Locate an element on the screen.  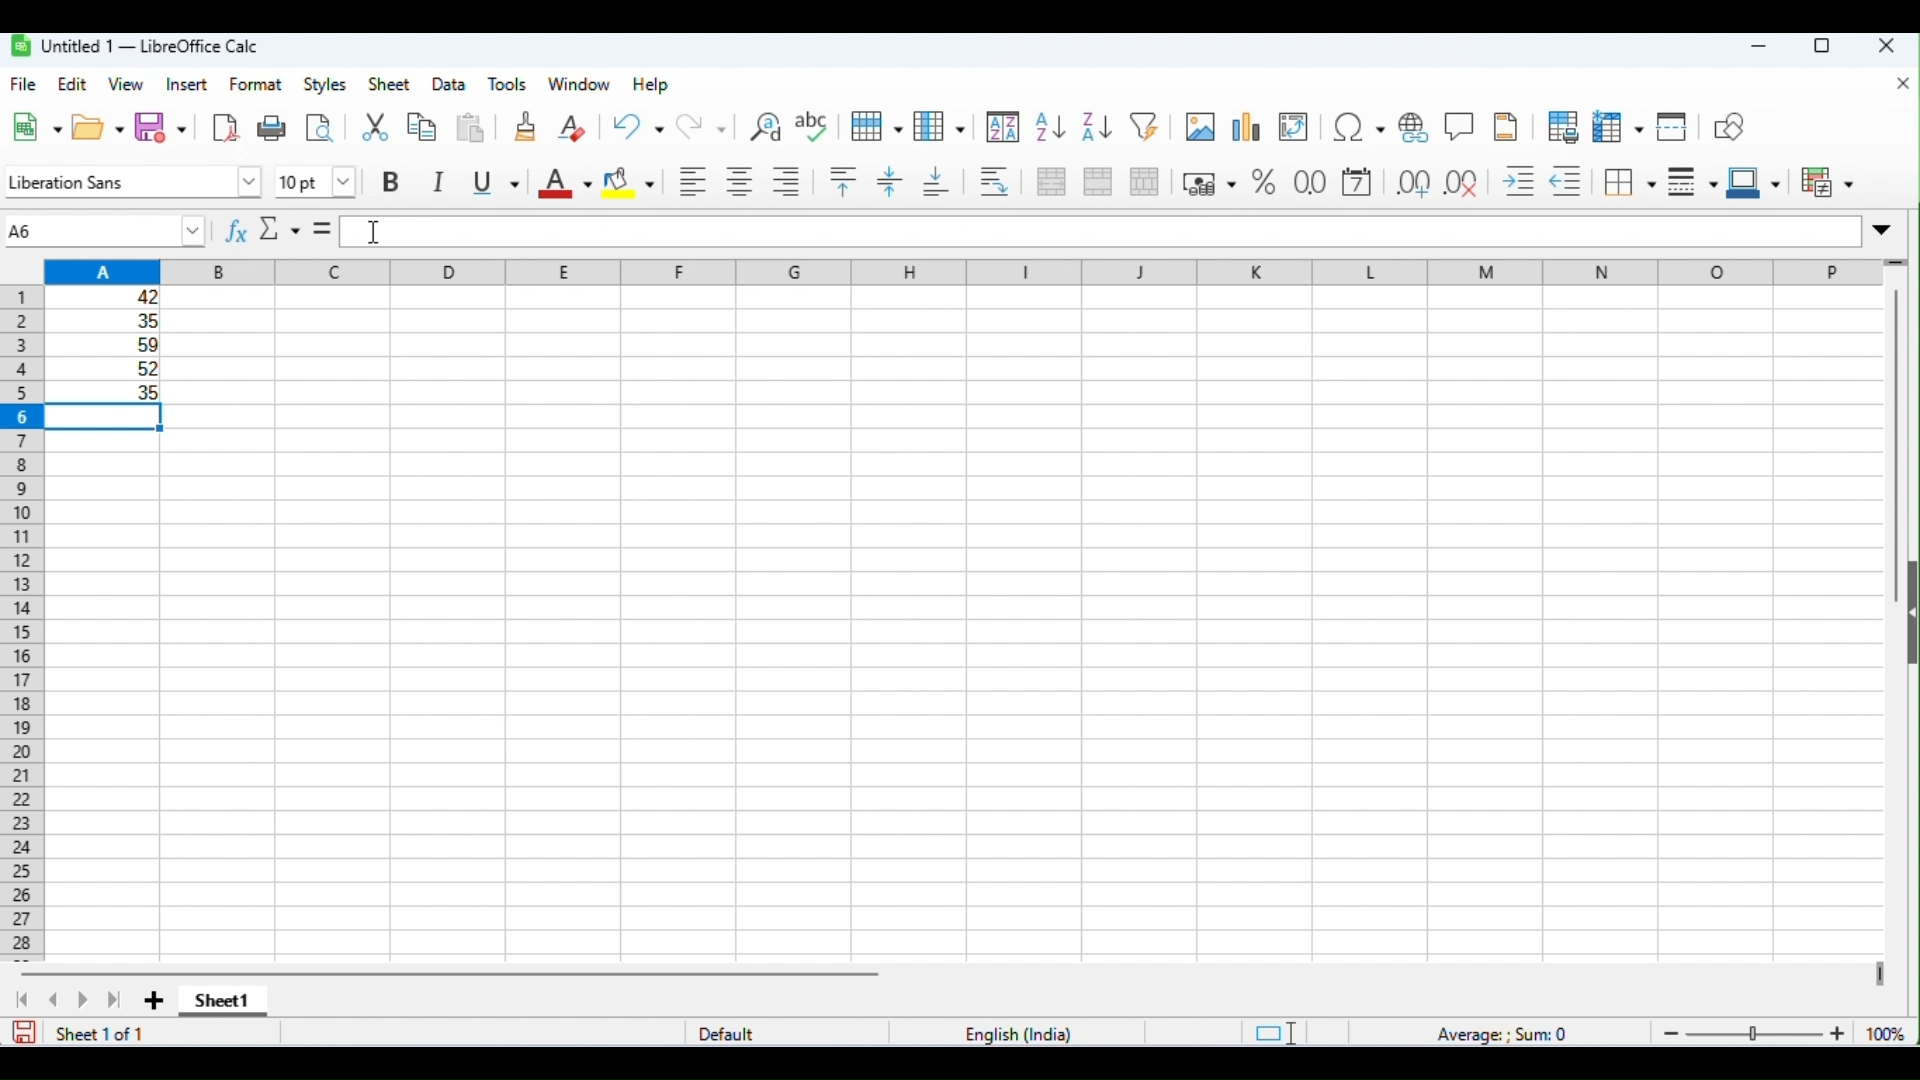
close is located at coordinates (1886, 46).